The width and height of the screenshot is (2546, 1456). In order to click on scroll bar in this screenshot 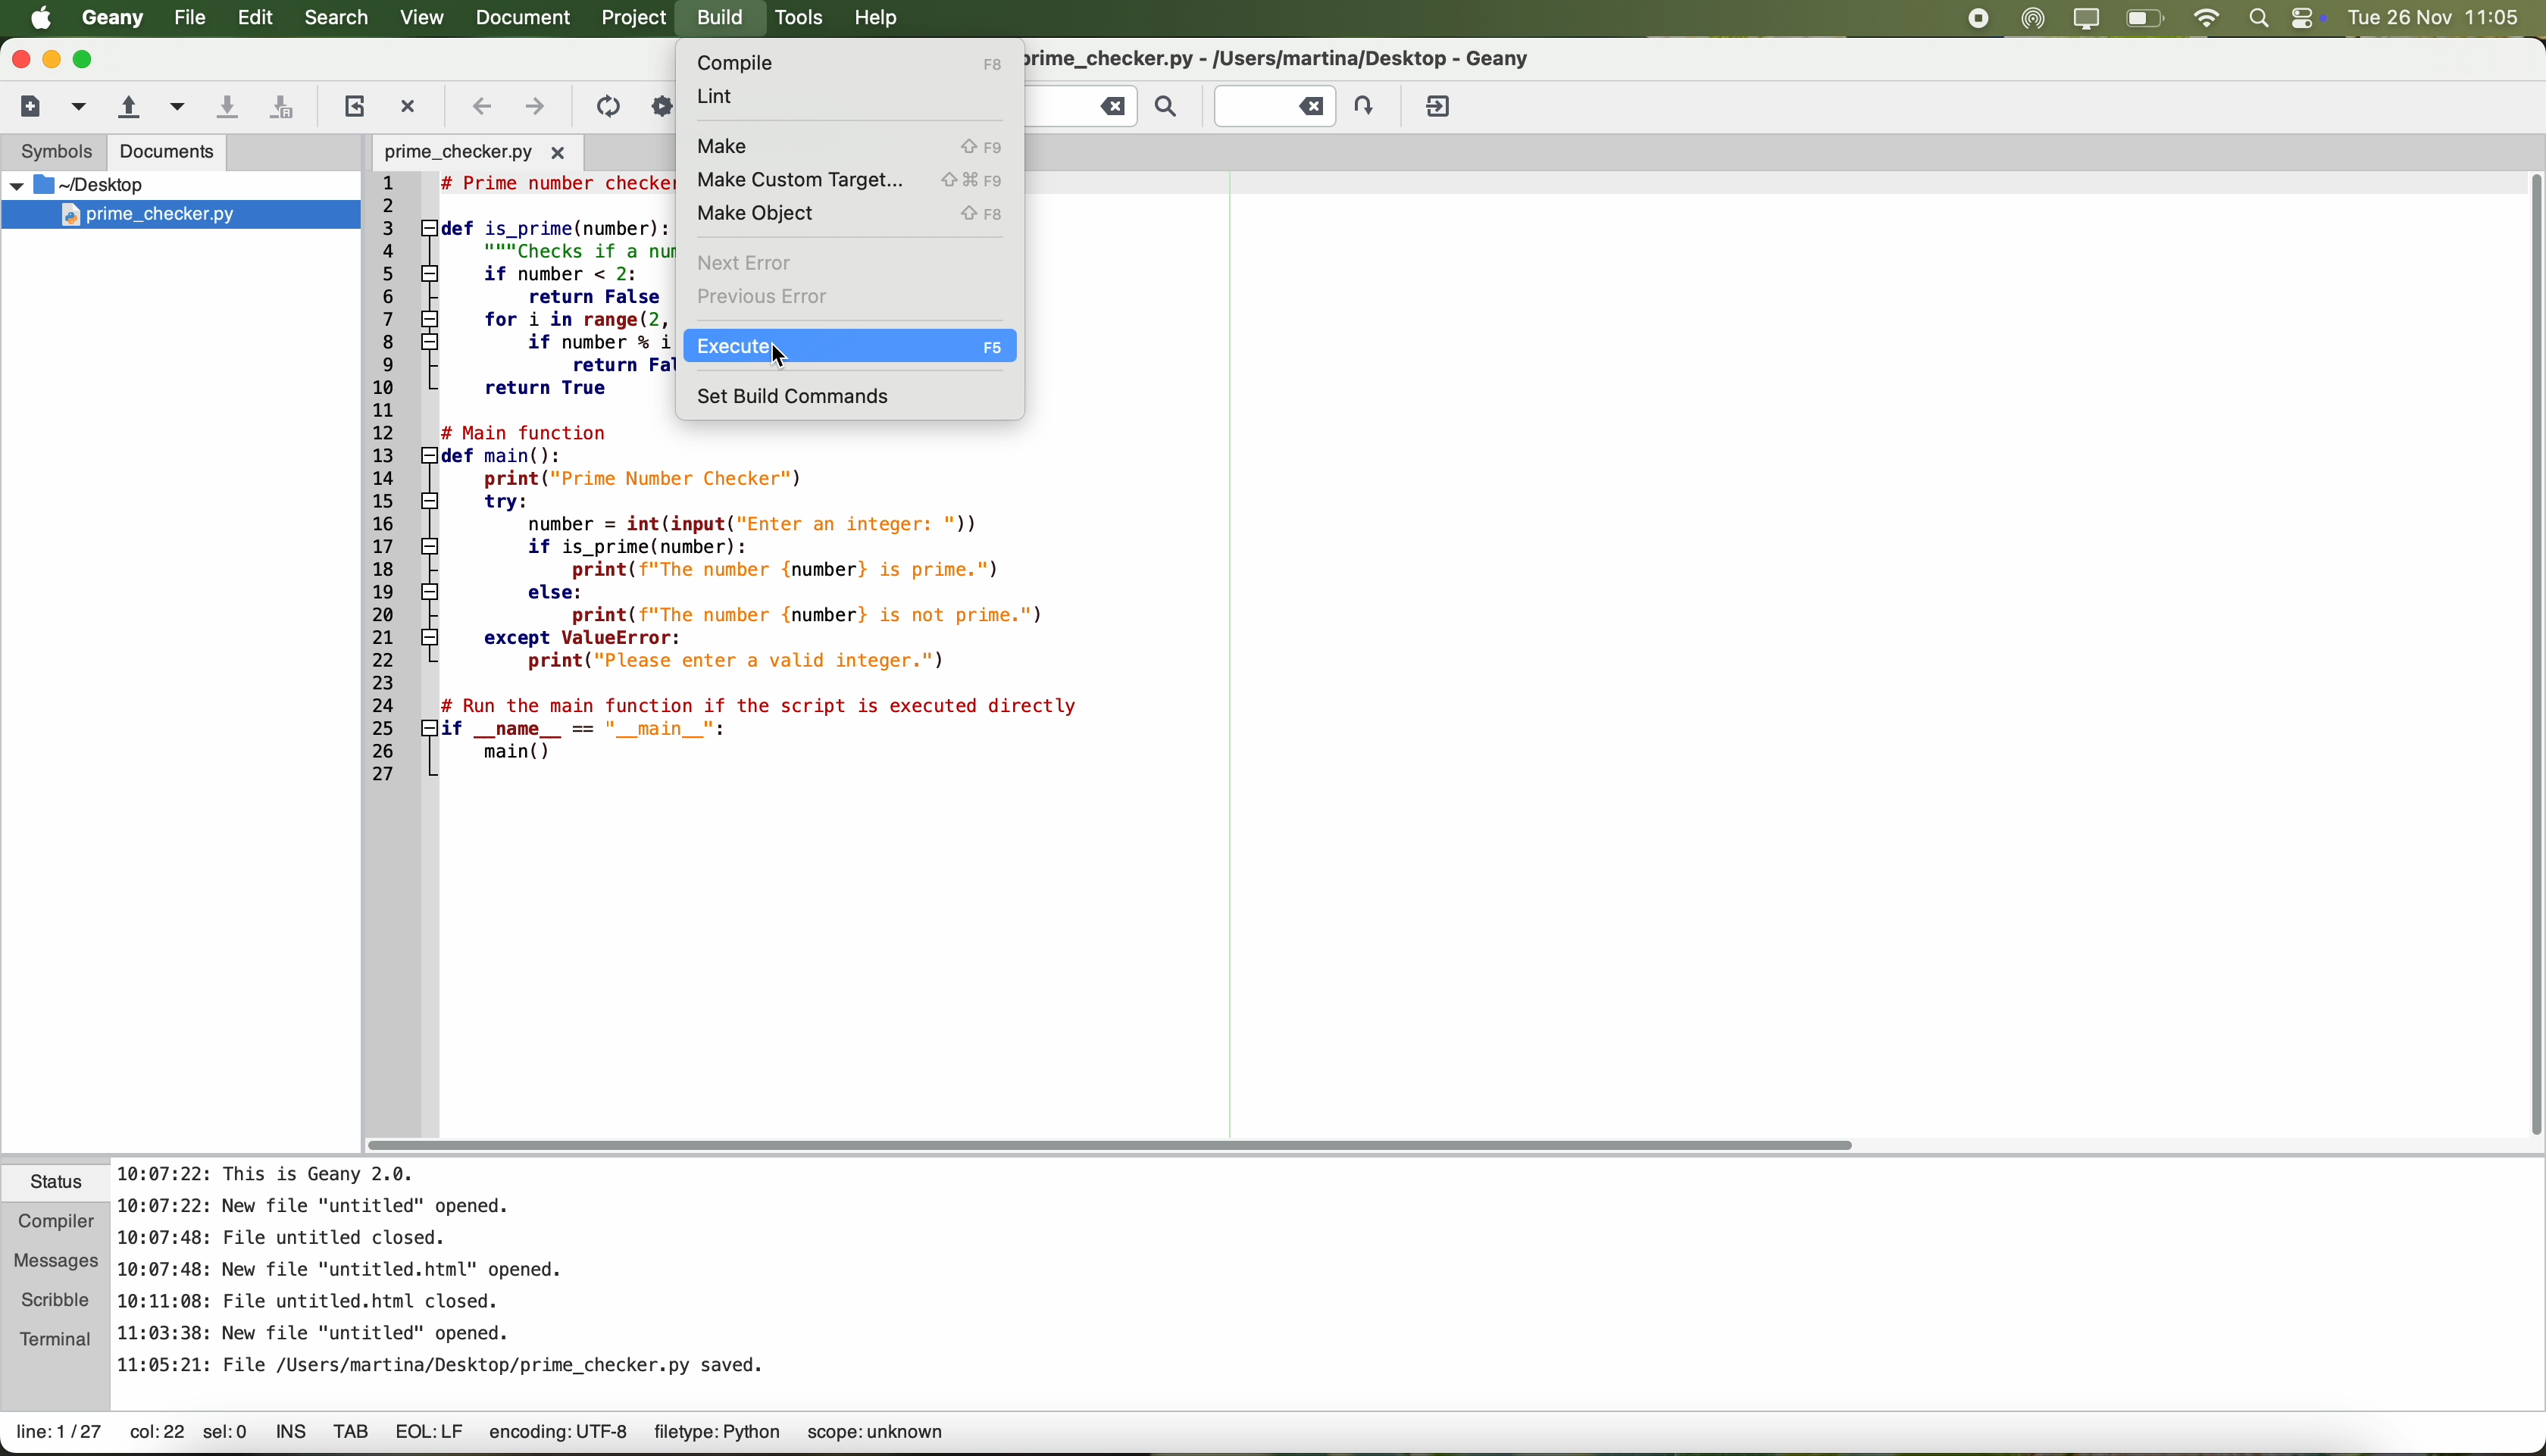, I will do `click(1123, 1144)`.